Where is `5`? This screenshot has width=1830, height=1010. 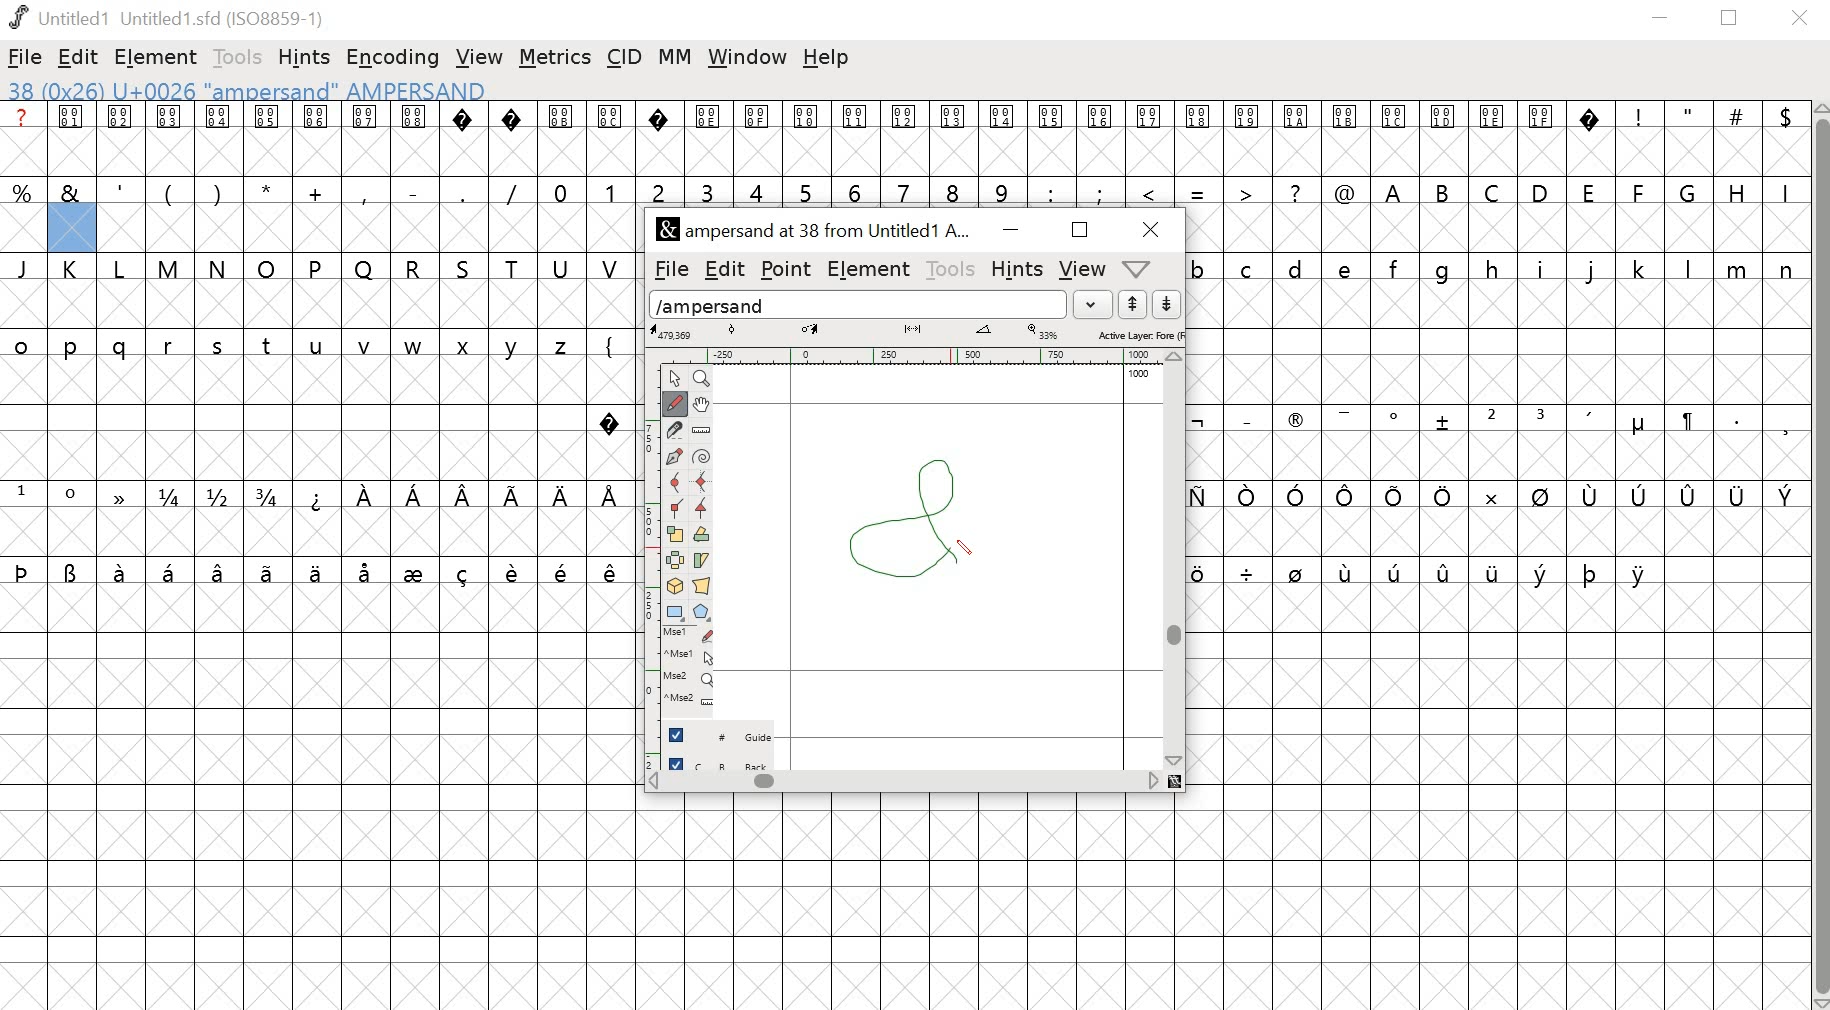
5 is located at coordinates (806, 192).